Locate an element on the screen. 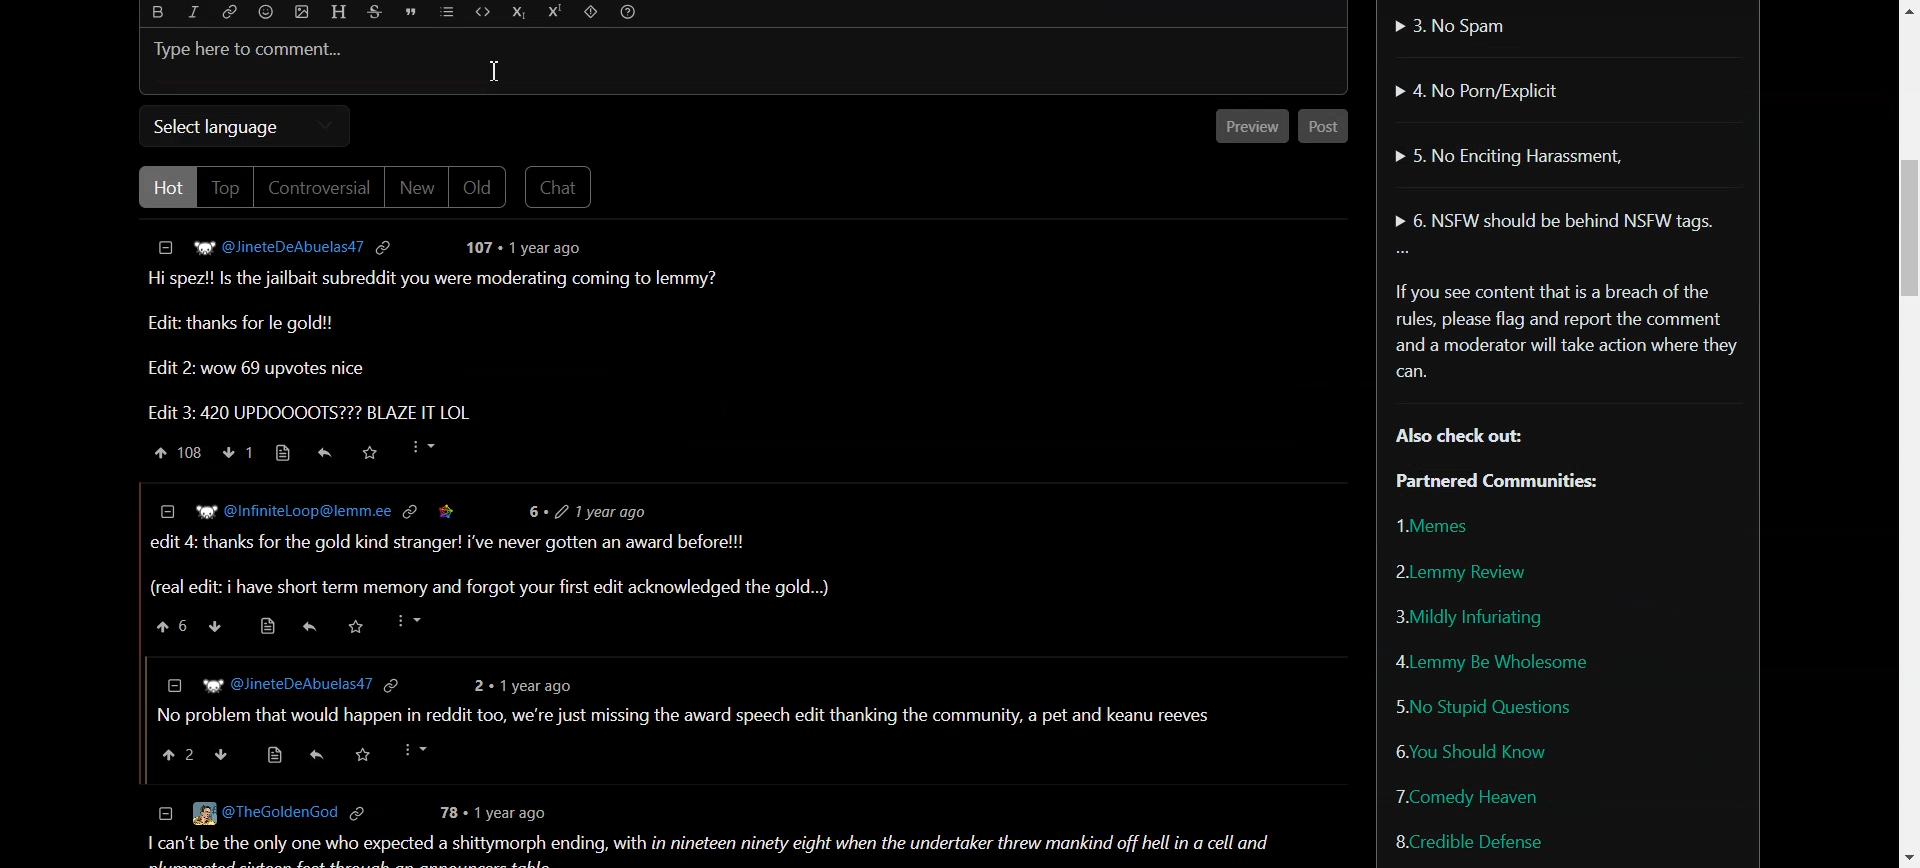  Upload photo is located at coordinates (302, 11).